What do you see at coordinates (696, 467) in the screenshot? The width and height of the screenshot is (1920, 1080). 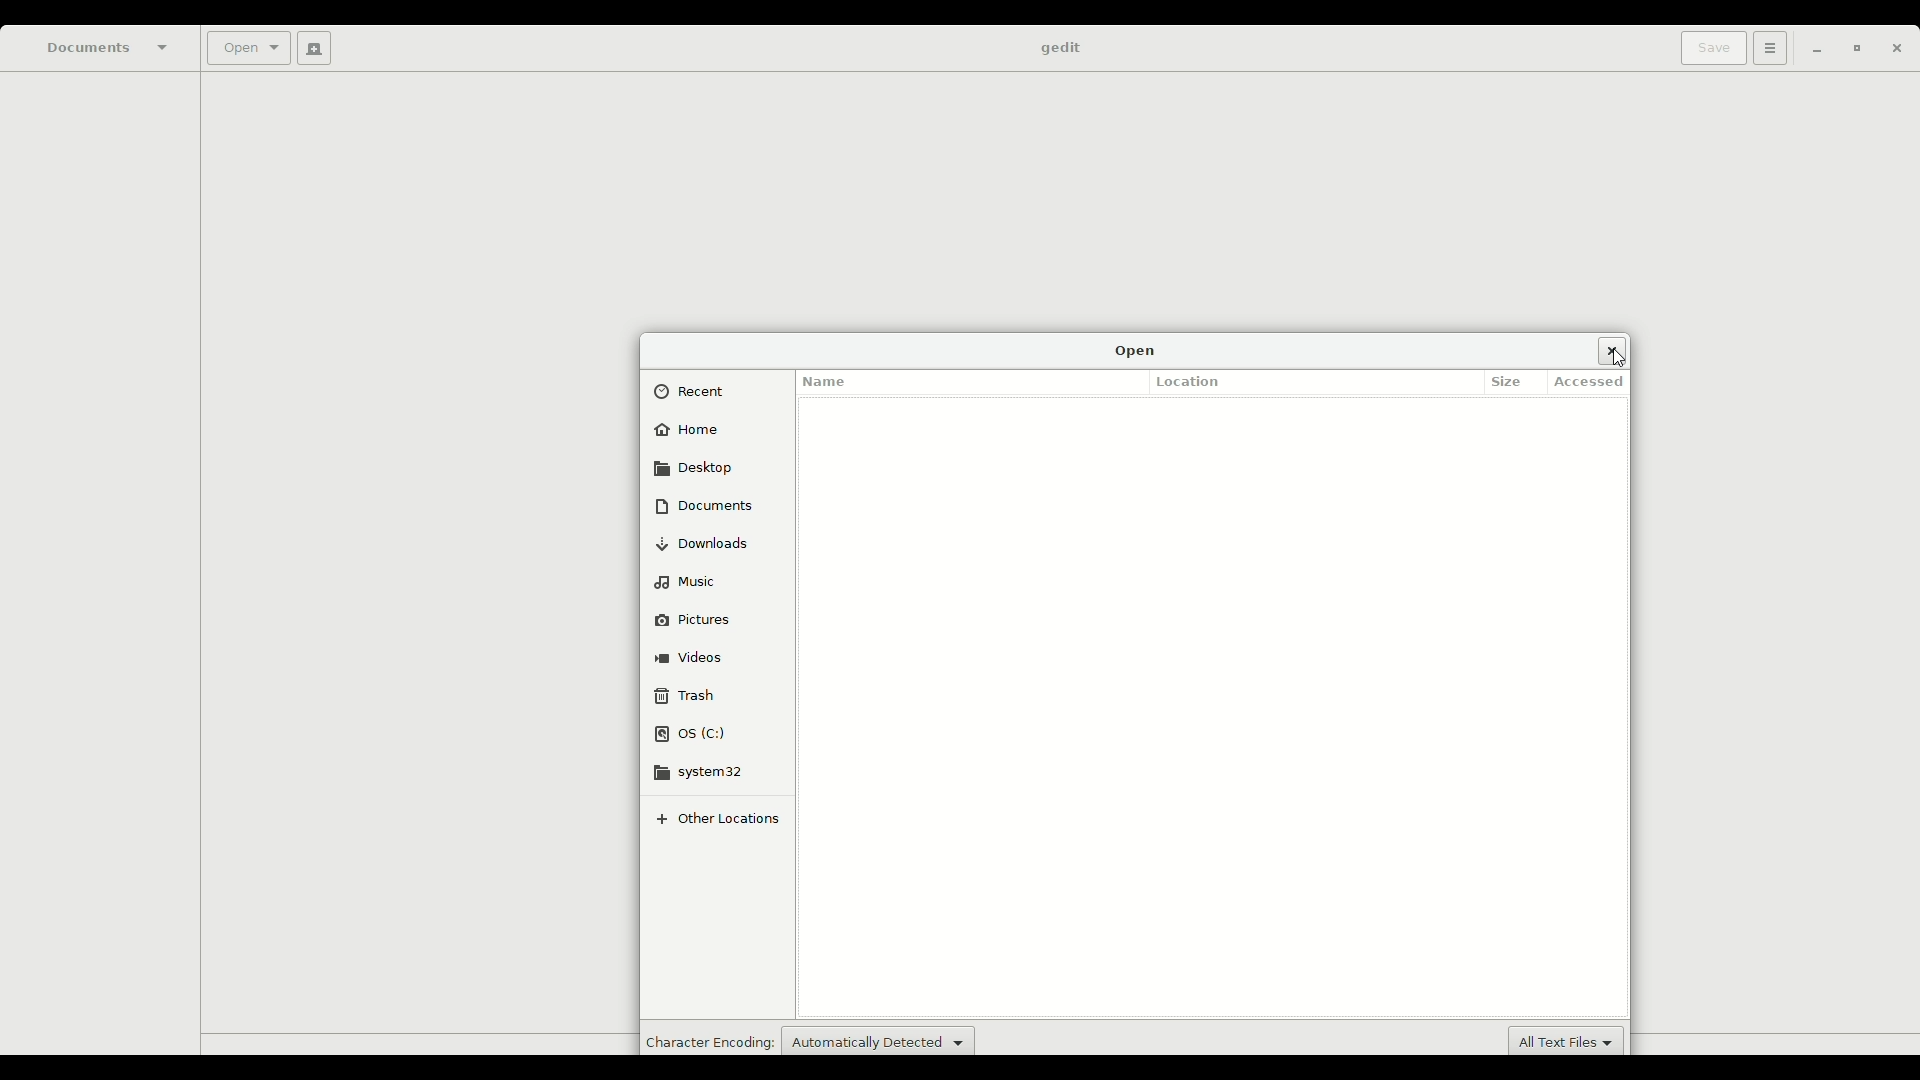 I see `Desktop` at bounding box center [696, 467].